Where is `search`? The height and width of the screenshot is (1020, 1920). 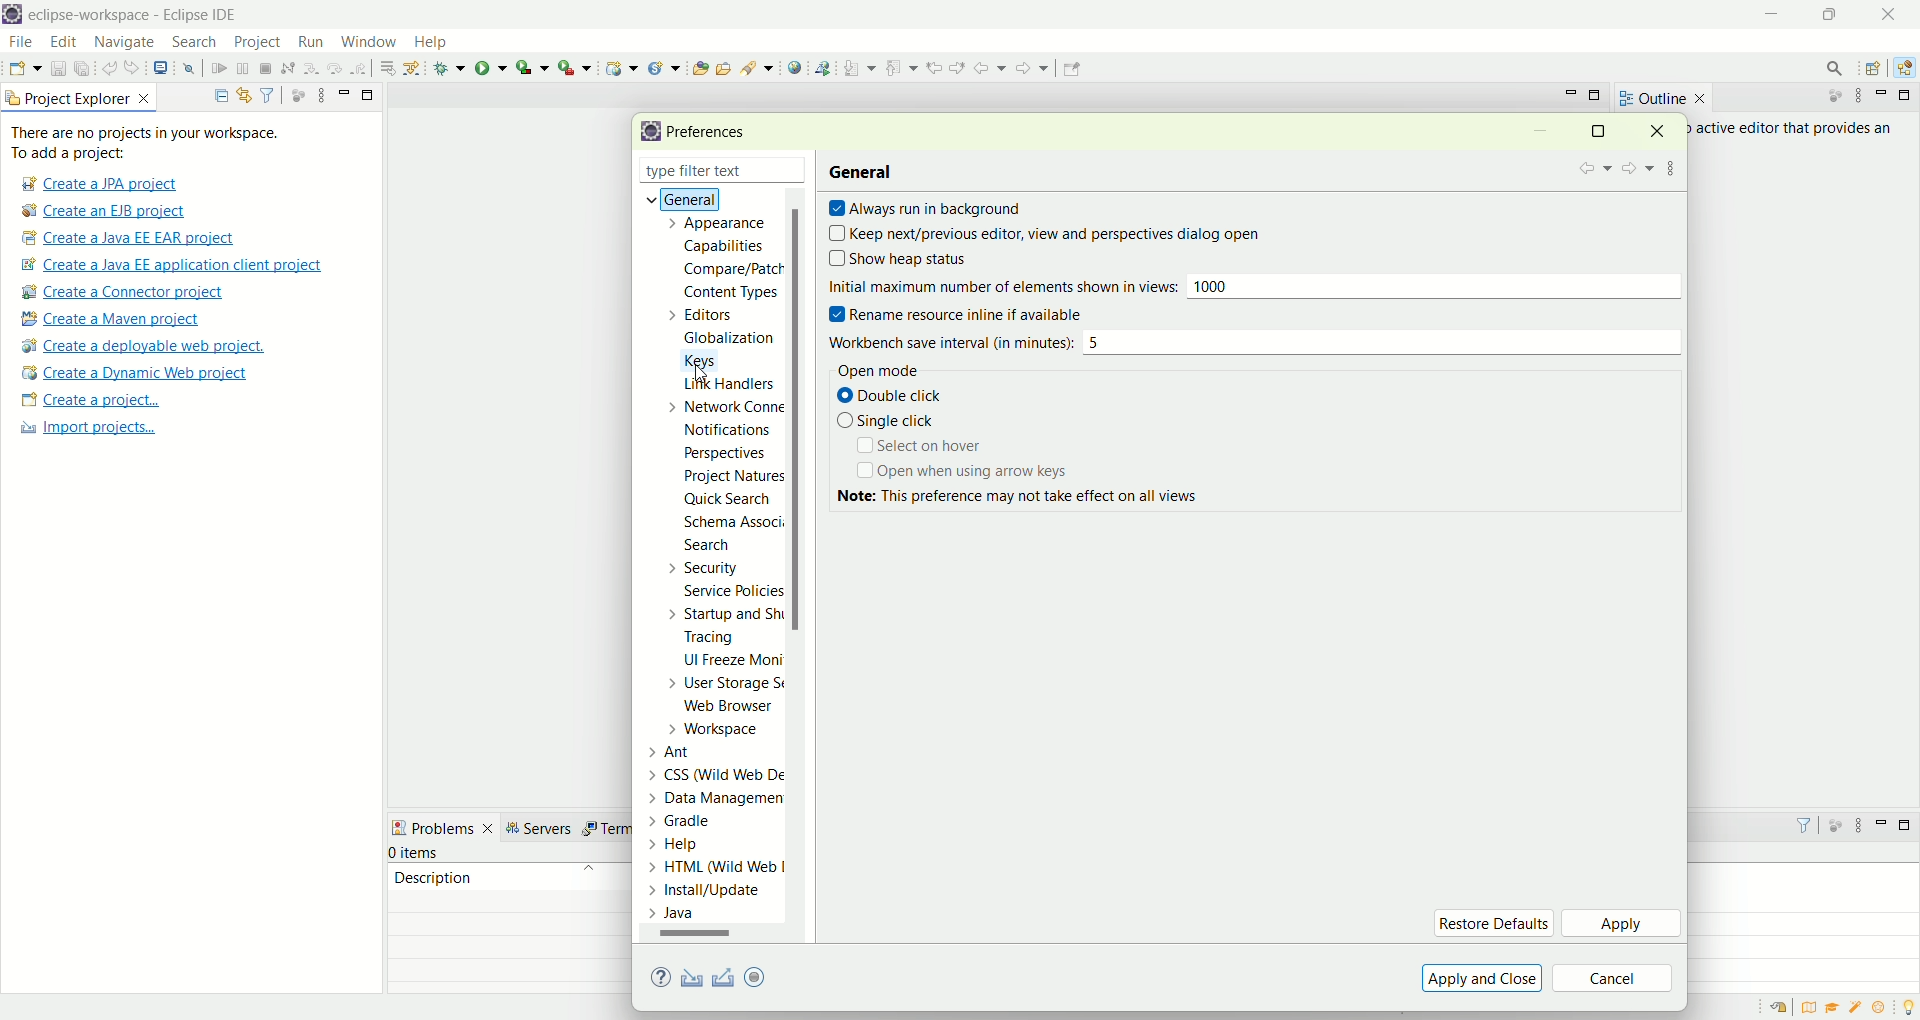 search is located at coordinates (707, 547).